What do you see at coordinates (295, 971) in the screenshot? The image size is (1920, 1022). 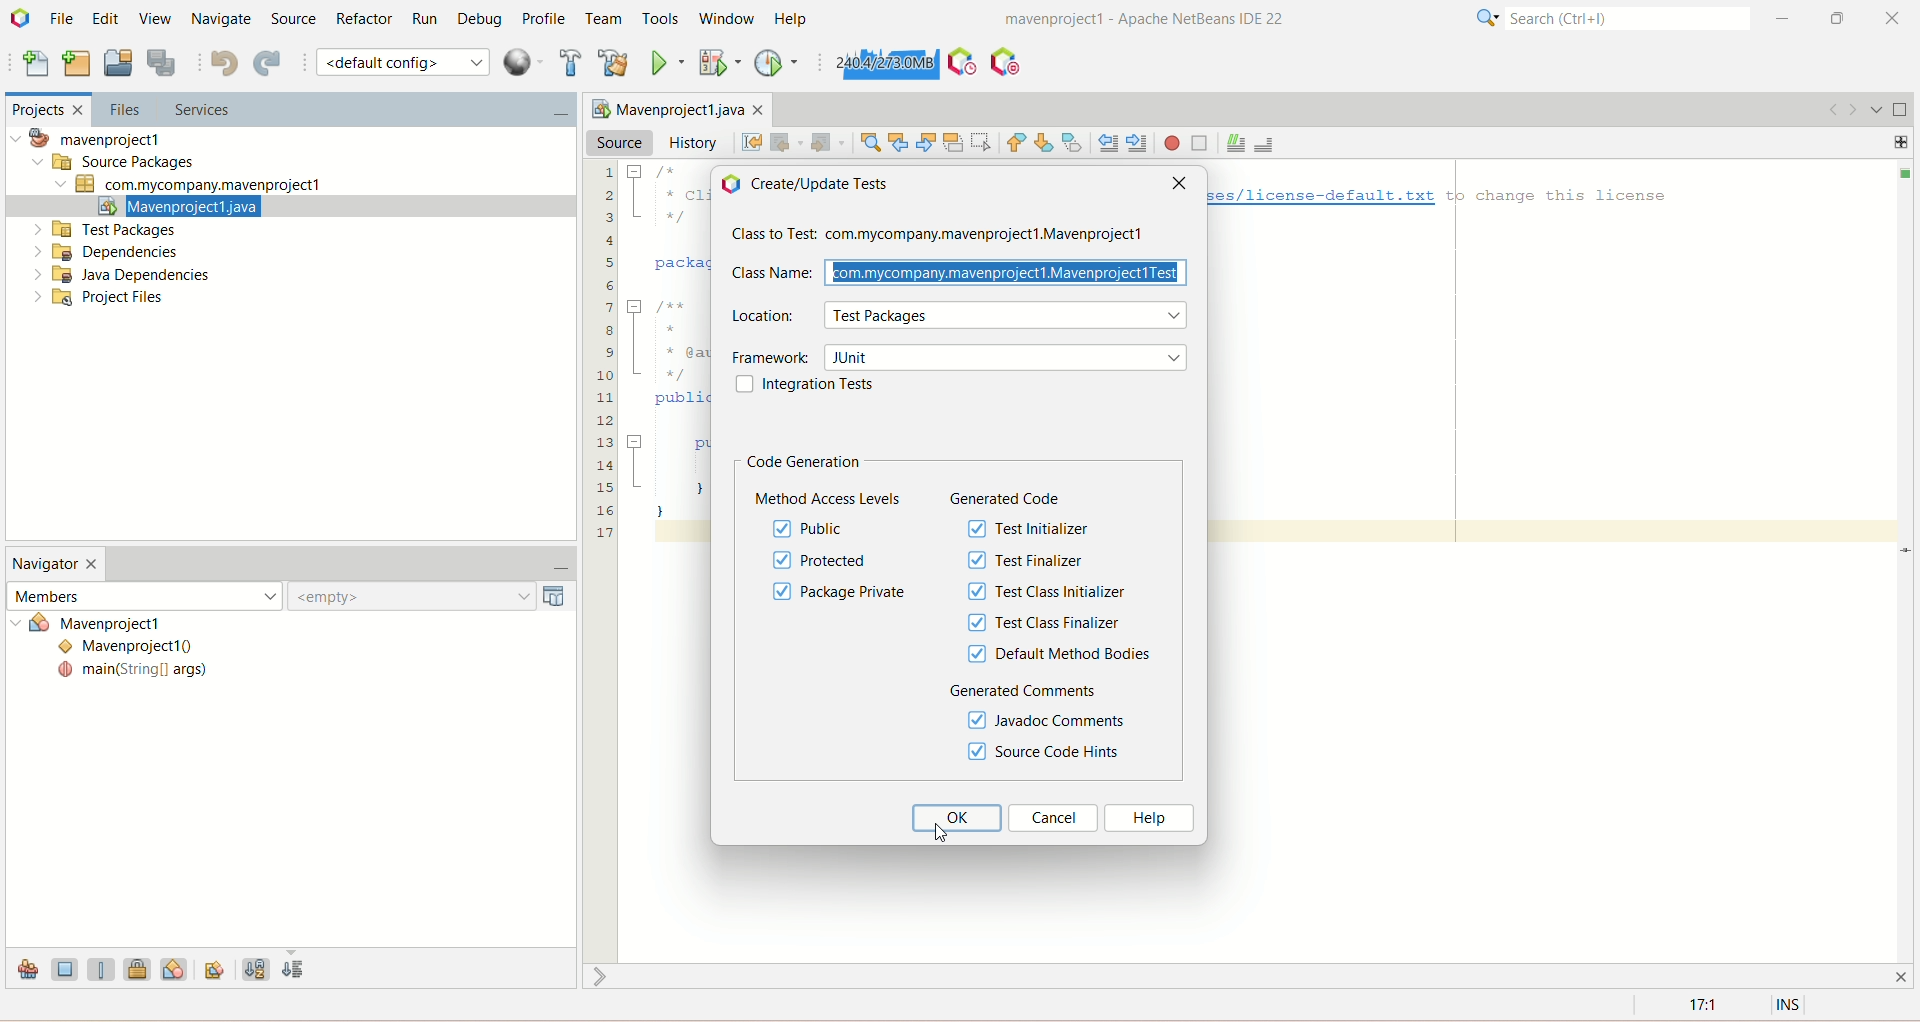 I see `sort by source` at bounding box center [295, 971].